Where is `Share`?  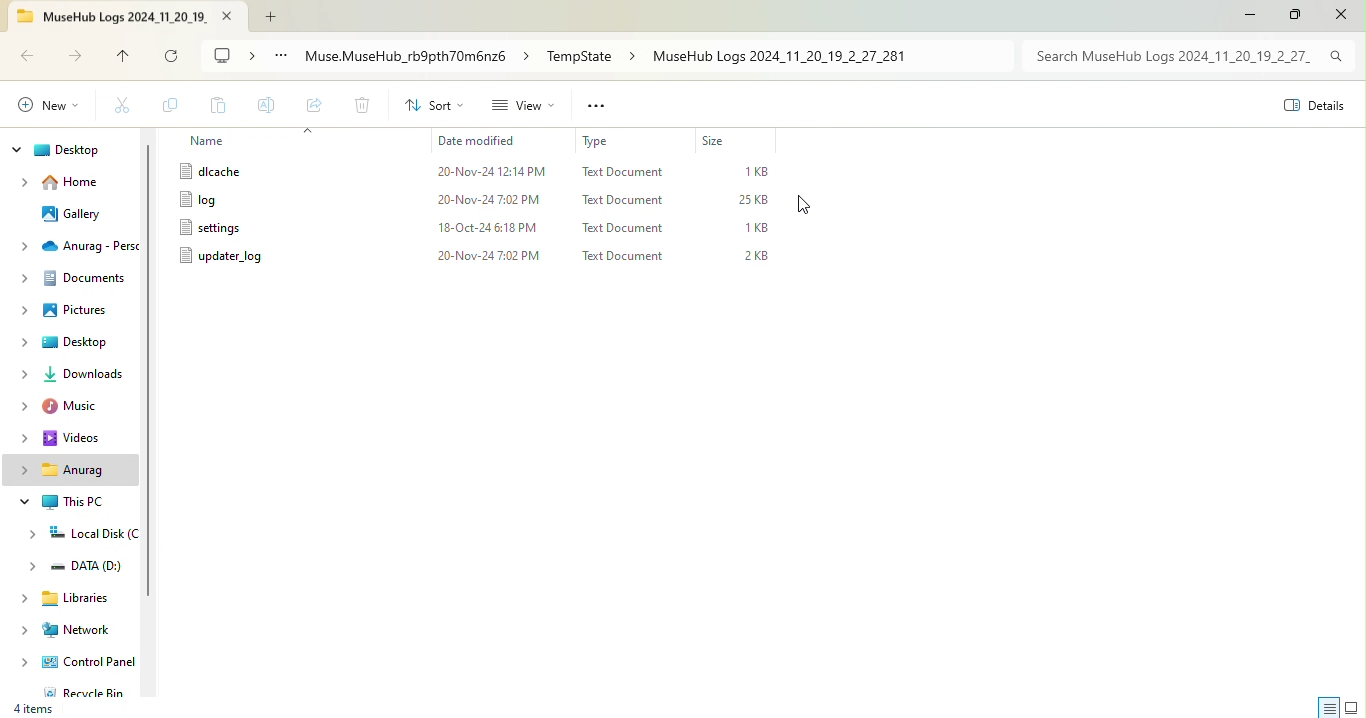
Share is located at coordinates (319, 110).